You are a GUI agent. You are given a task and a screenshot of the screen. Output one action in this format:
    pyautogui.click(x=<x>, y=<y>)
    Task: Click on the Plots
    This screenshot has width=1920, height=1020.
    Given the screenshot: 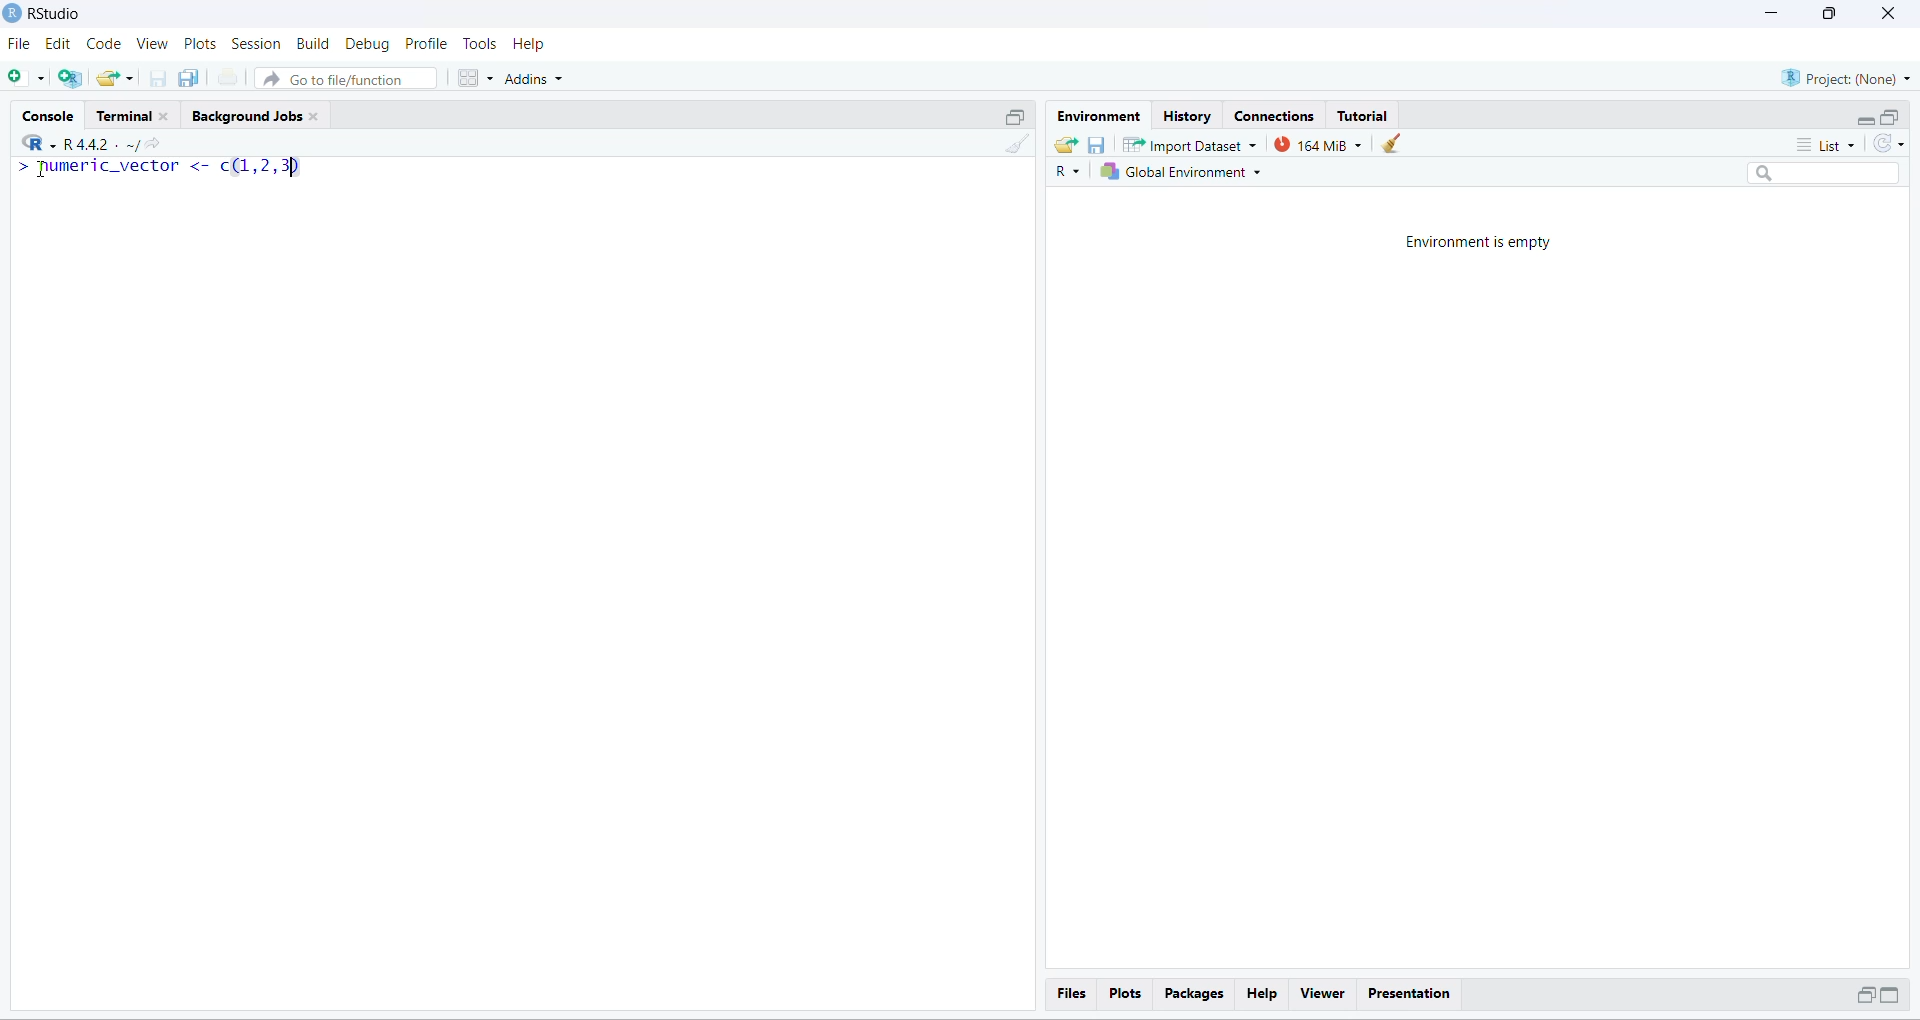 What is the action you would take?
    pyautogui.click(x=1123, y=992)
    